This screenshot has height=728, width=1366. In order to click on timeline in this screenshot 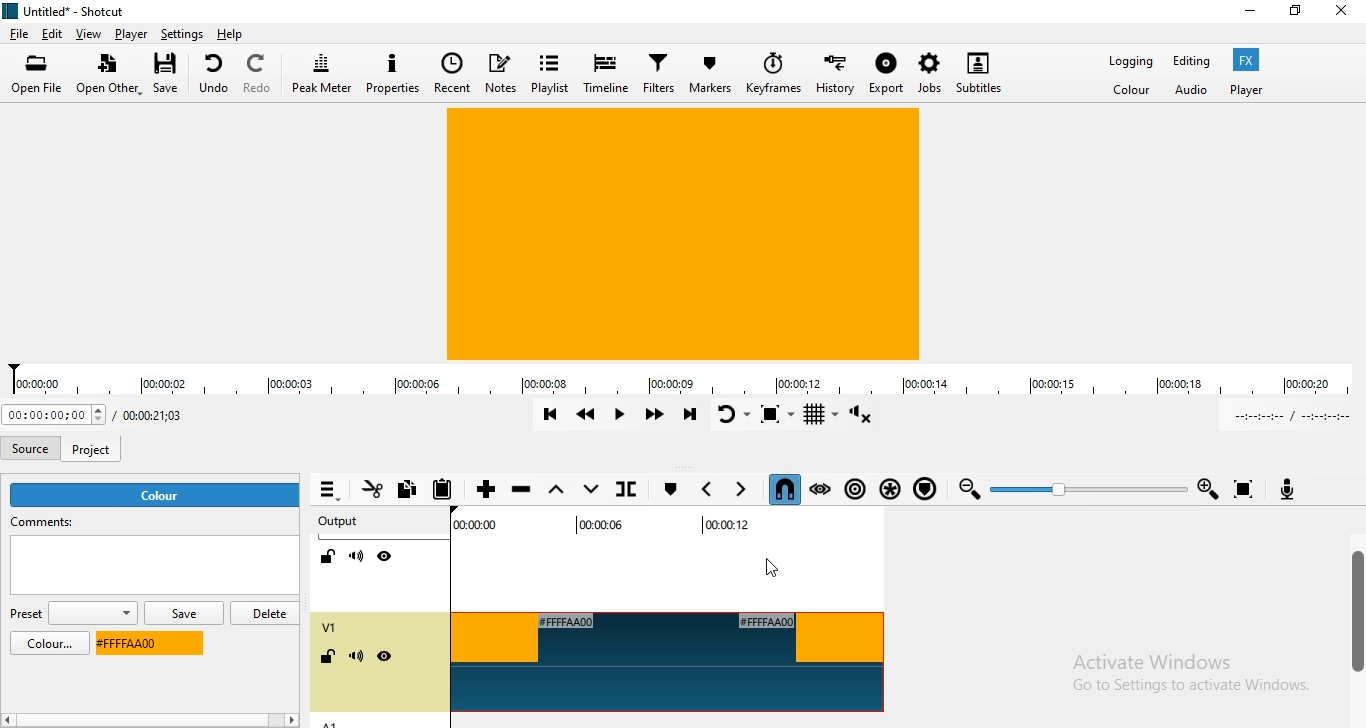, I will do `click(683, 380)`.